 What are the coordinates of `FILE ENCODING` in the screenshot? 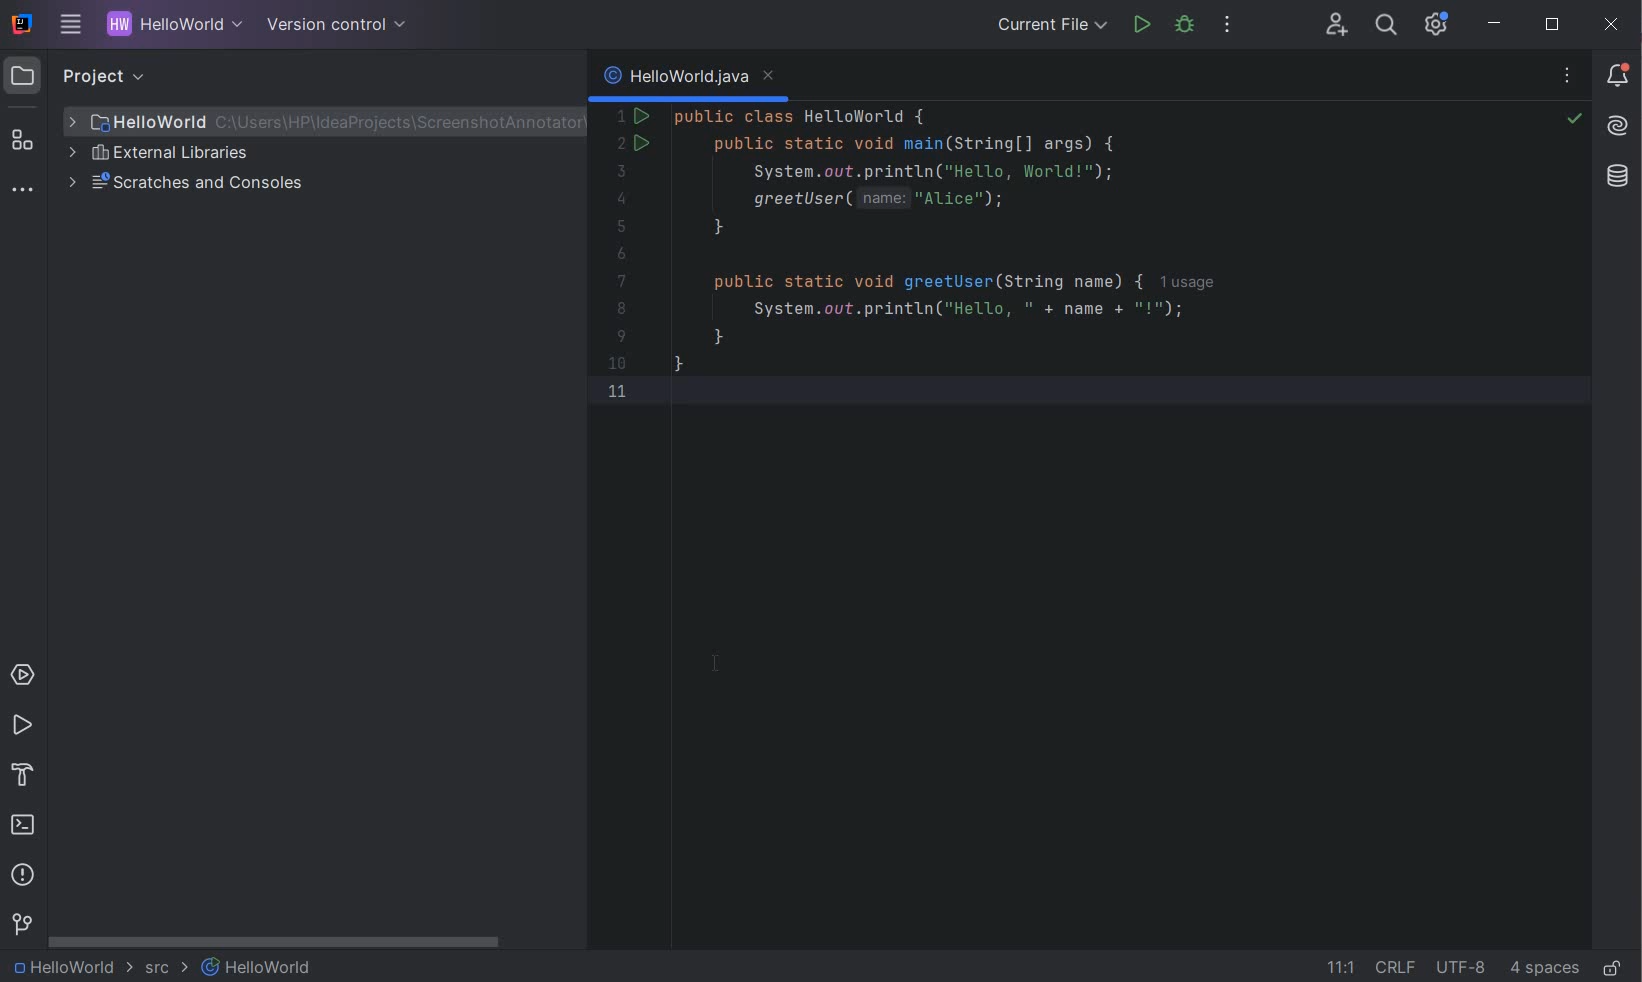 It's located at (1460, 966).